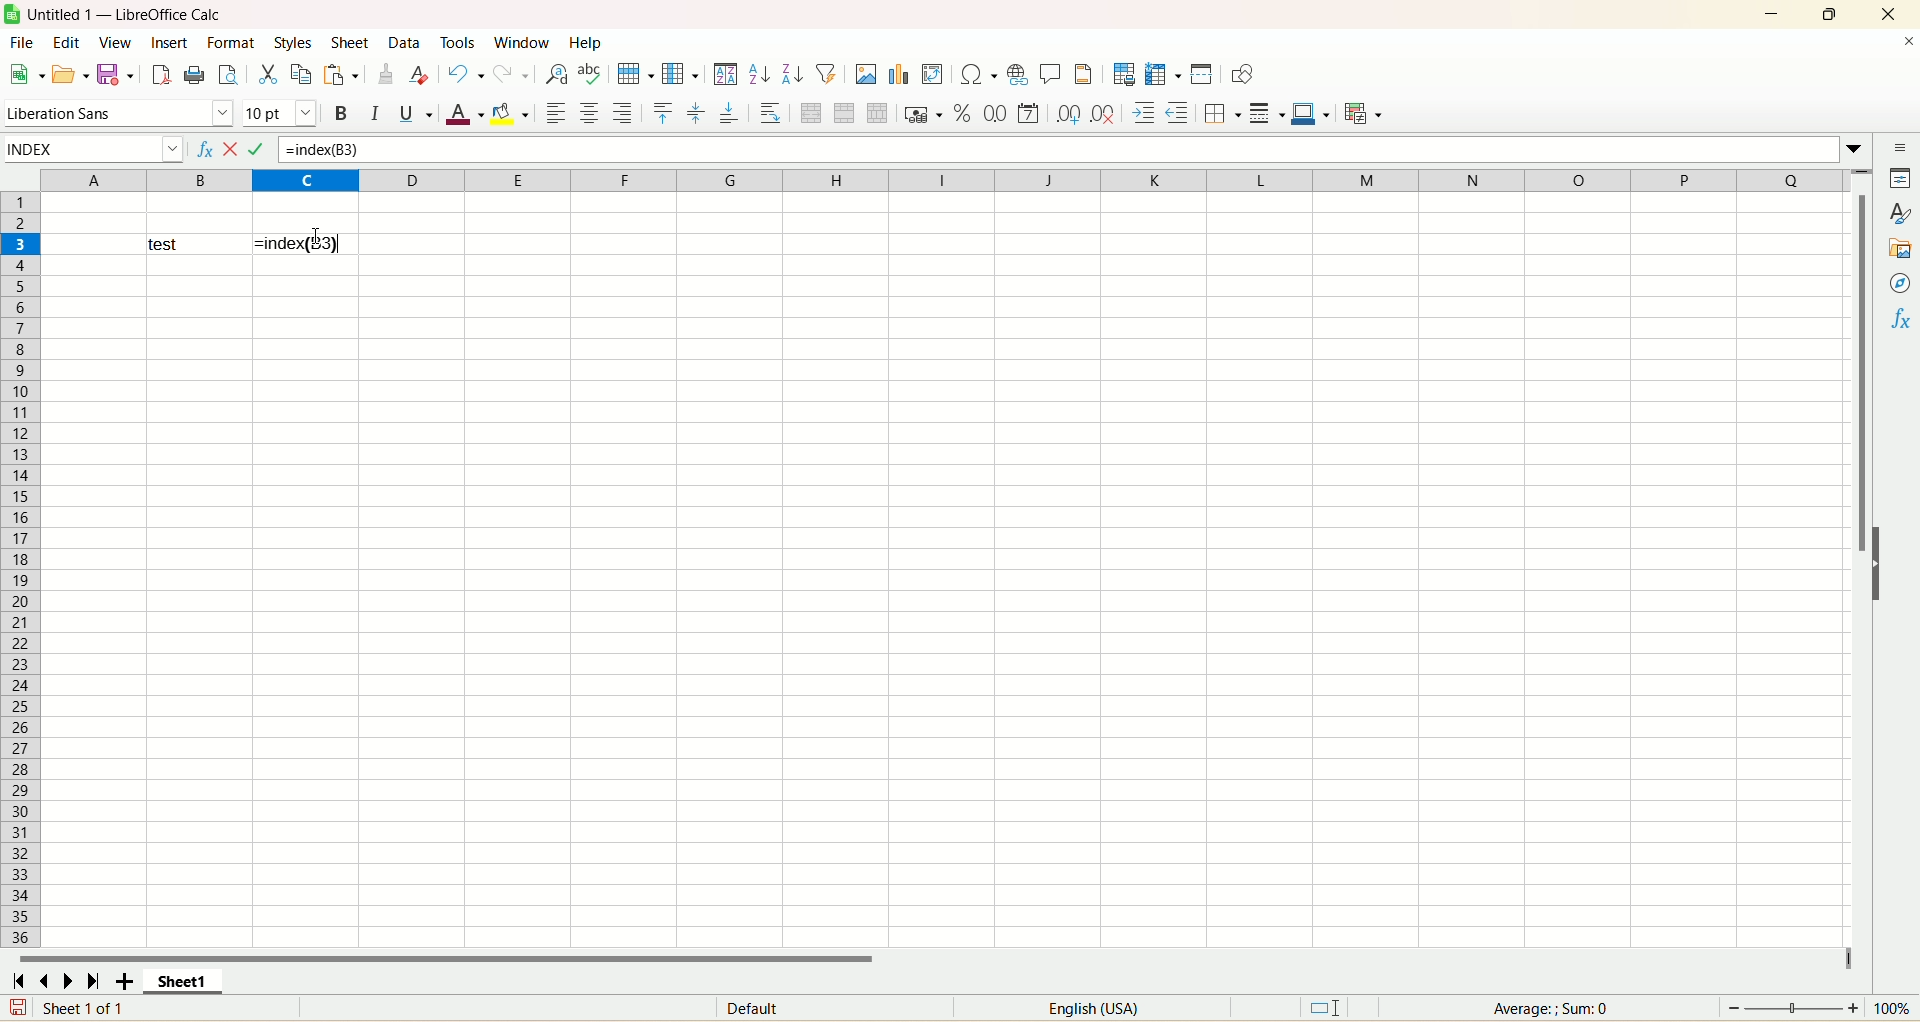  I want to click on unmerge, so click(878, 113).